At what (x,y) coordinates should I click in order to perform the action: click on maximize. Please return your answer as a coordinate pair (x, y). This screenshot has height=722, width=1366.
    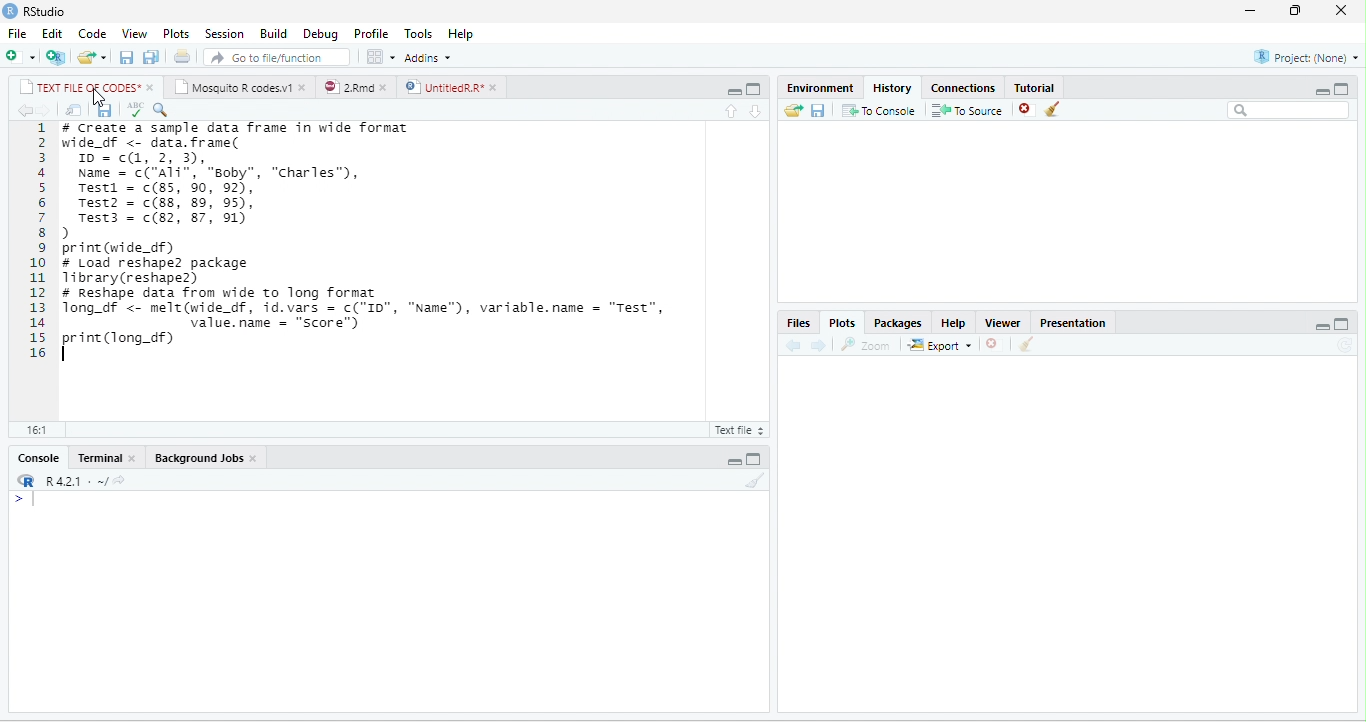
    Looking at the image, I should click on (754, 459).